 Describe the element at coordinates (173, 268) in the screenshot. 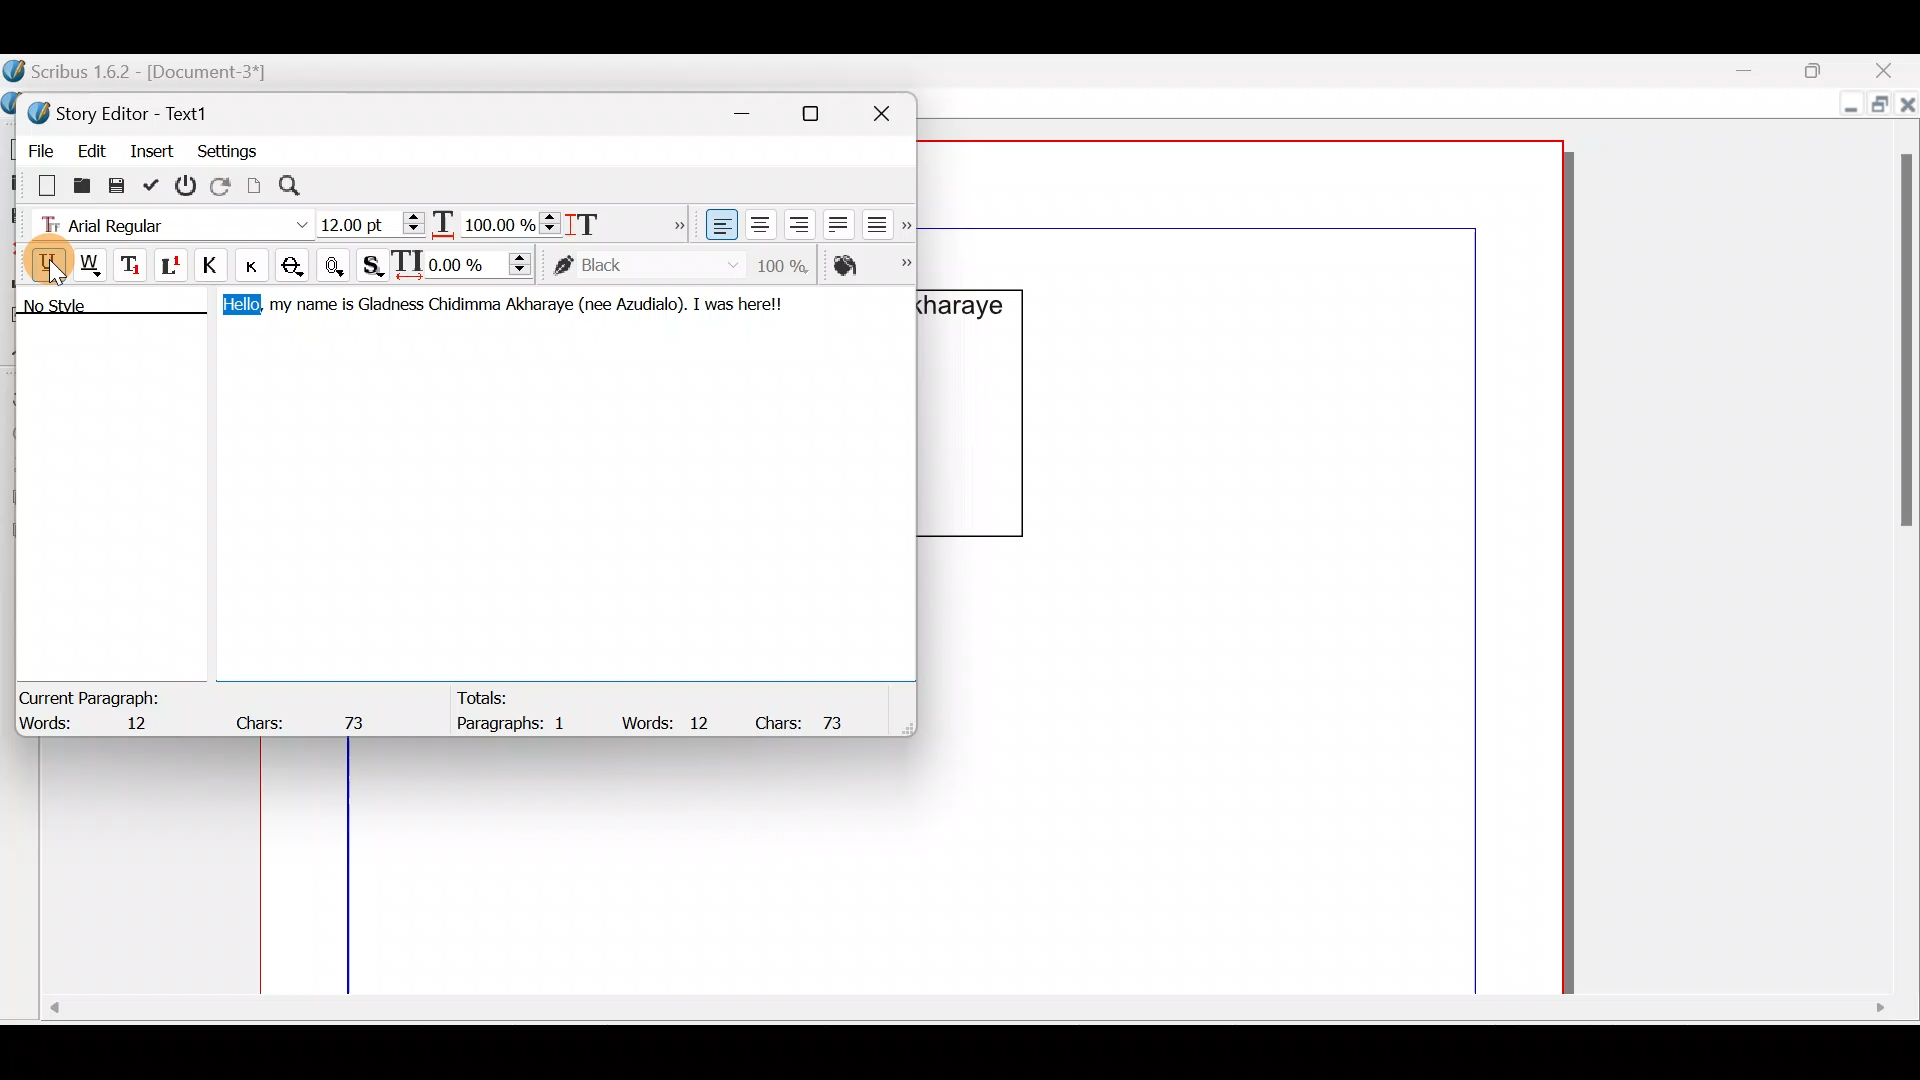

I see `Superscript` at that location.